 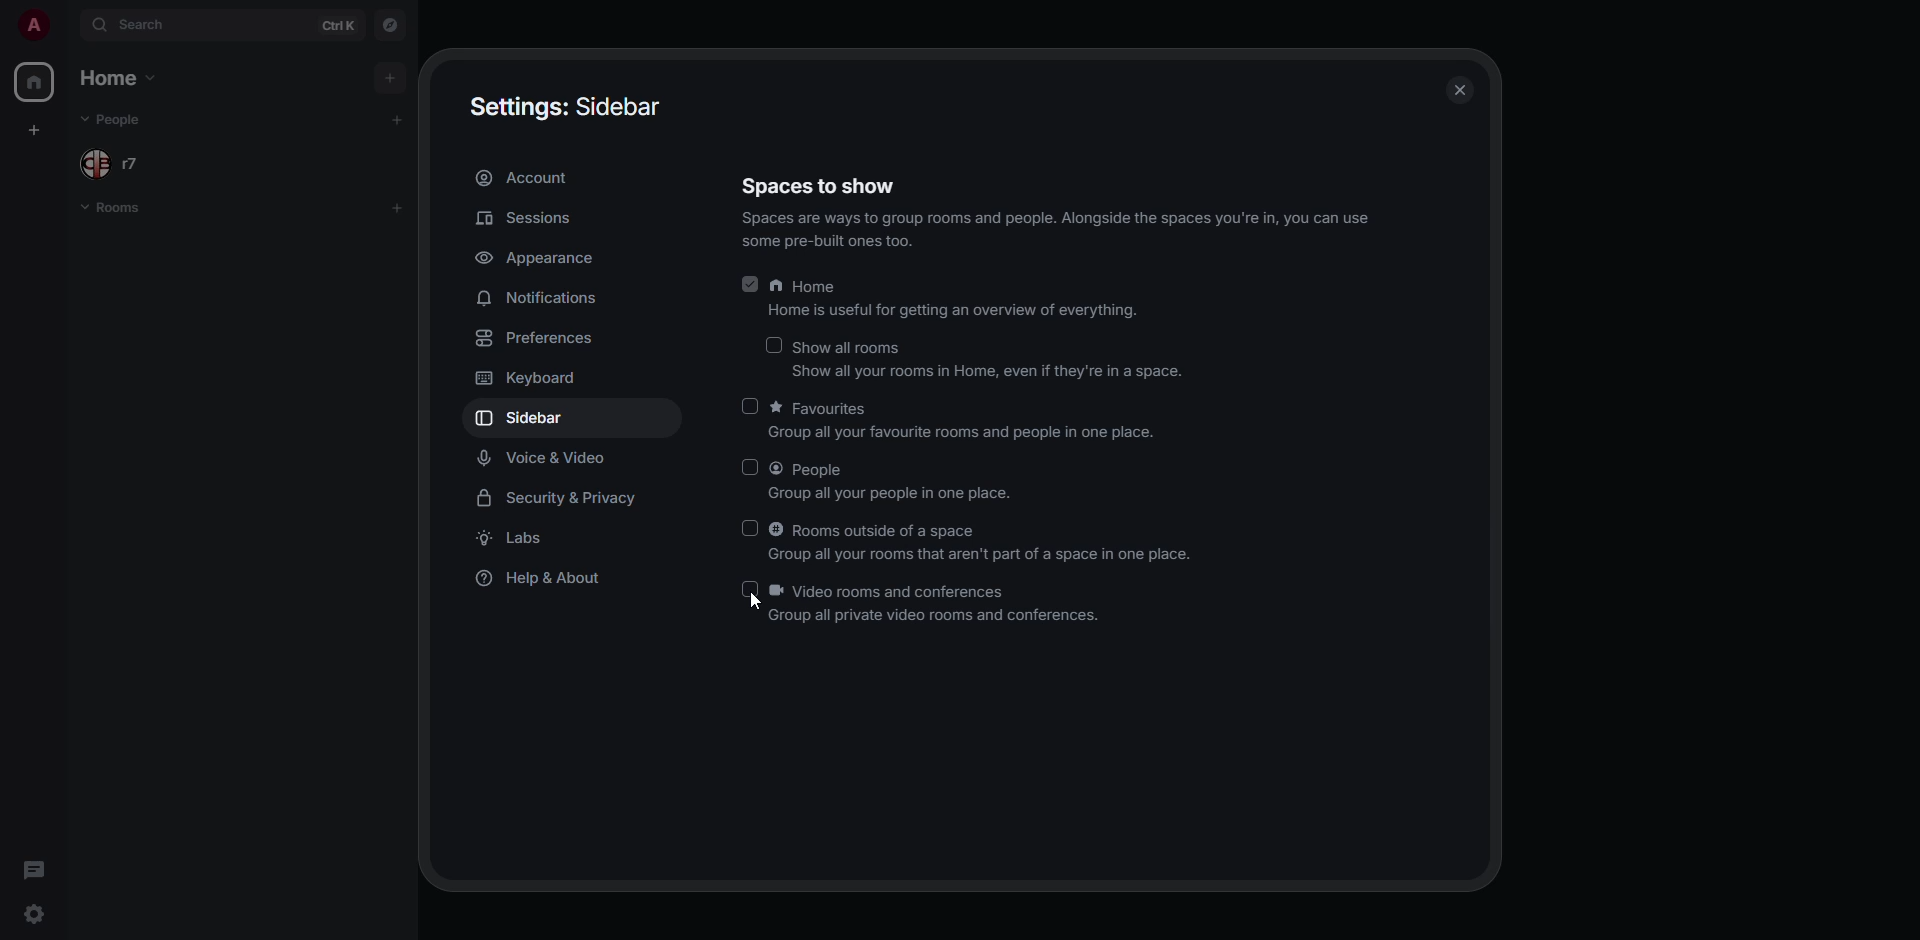 What do you see at coordinates (756, 590) in the screenshot?
I see `click to enable` at bounding box center [756, 590].